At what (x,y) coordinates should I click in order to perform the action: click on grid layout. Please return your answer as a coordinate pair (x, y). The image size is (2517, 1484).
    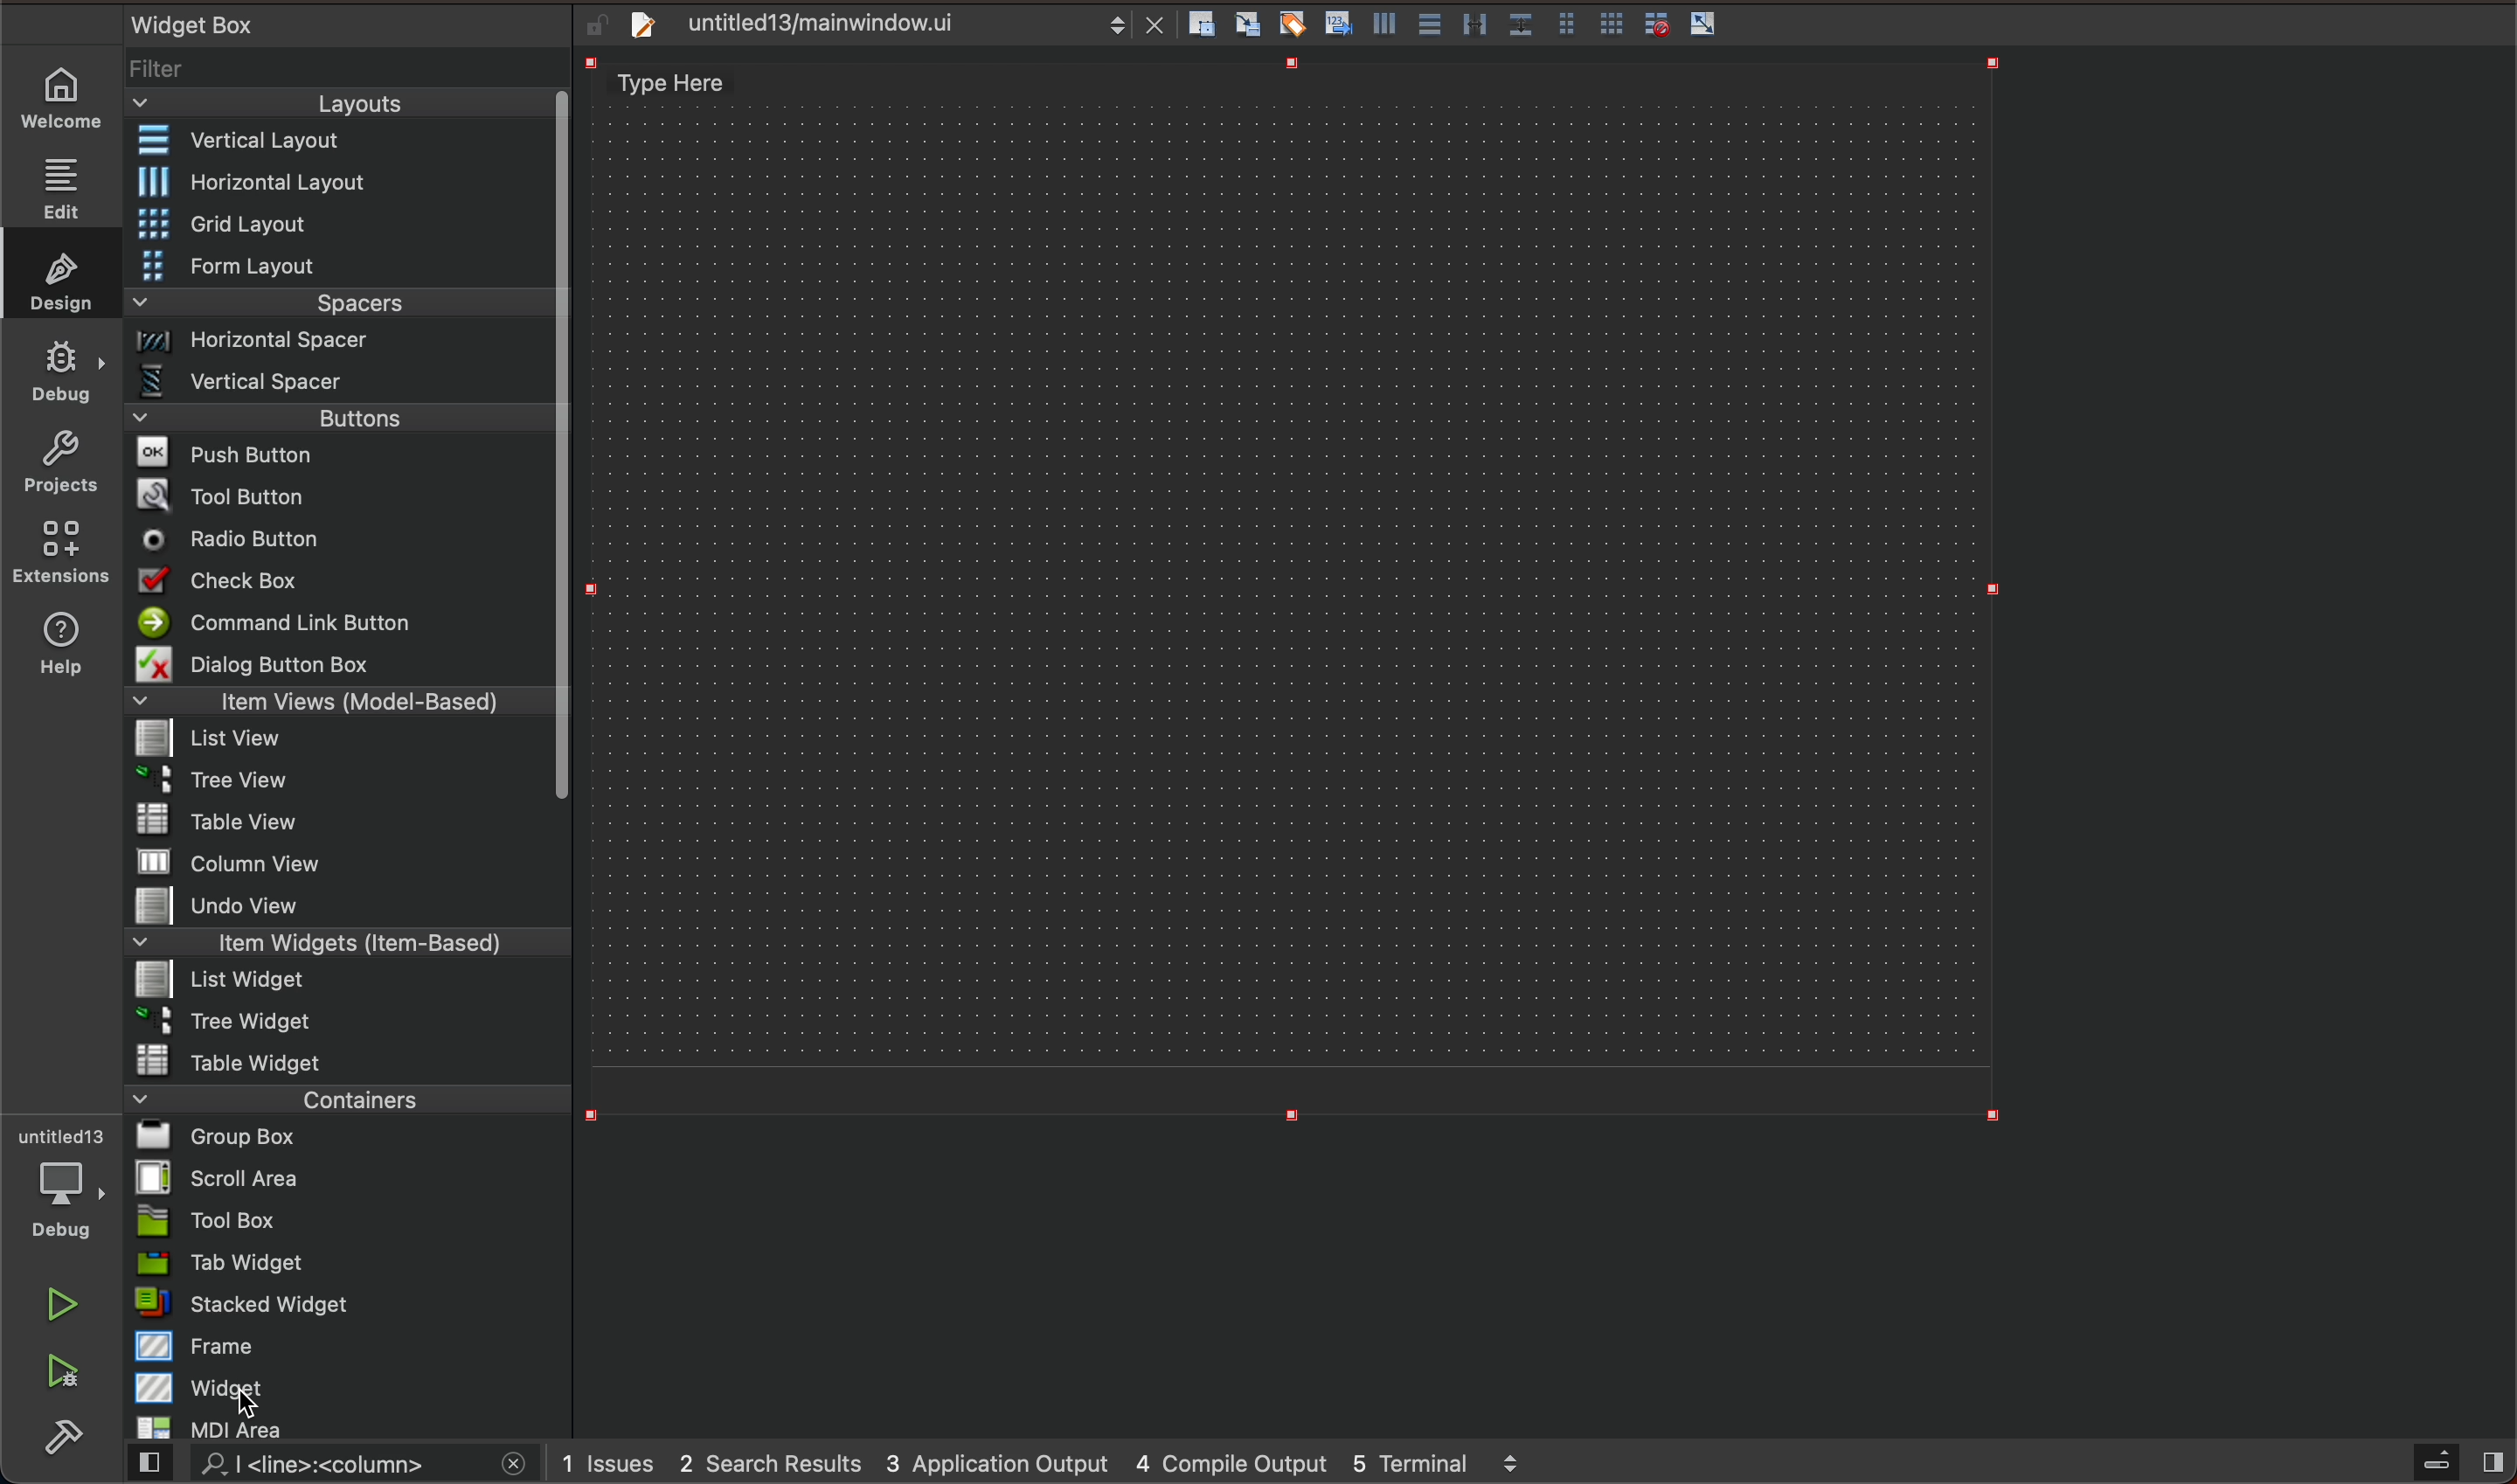
    Looking at the image, I should click on (349, 223).